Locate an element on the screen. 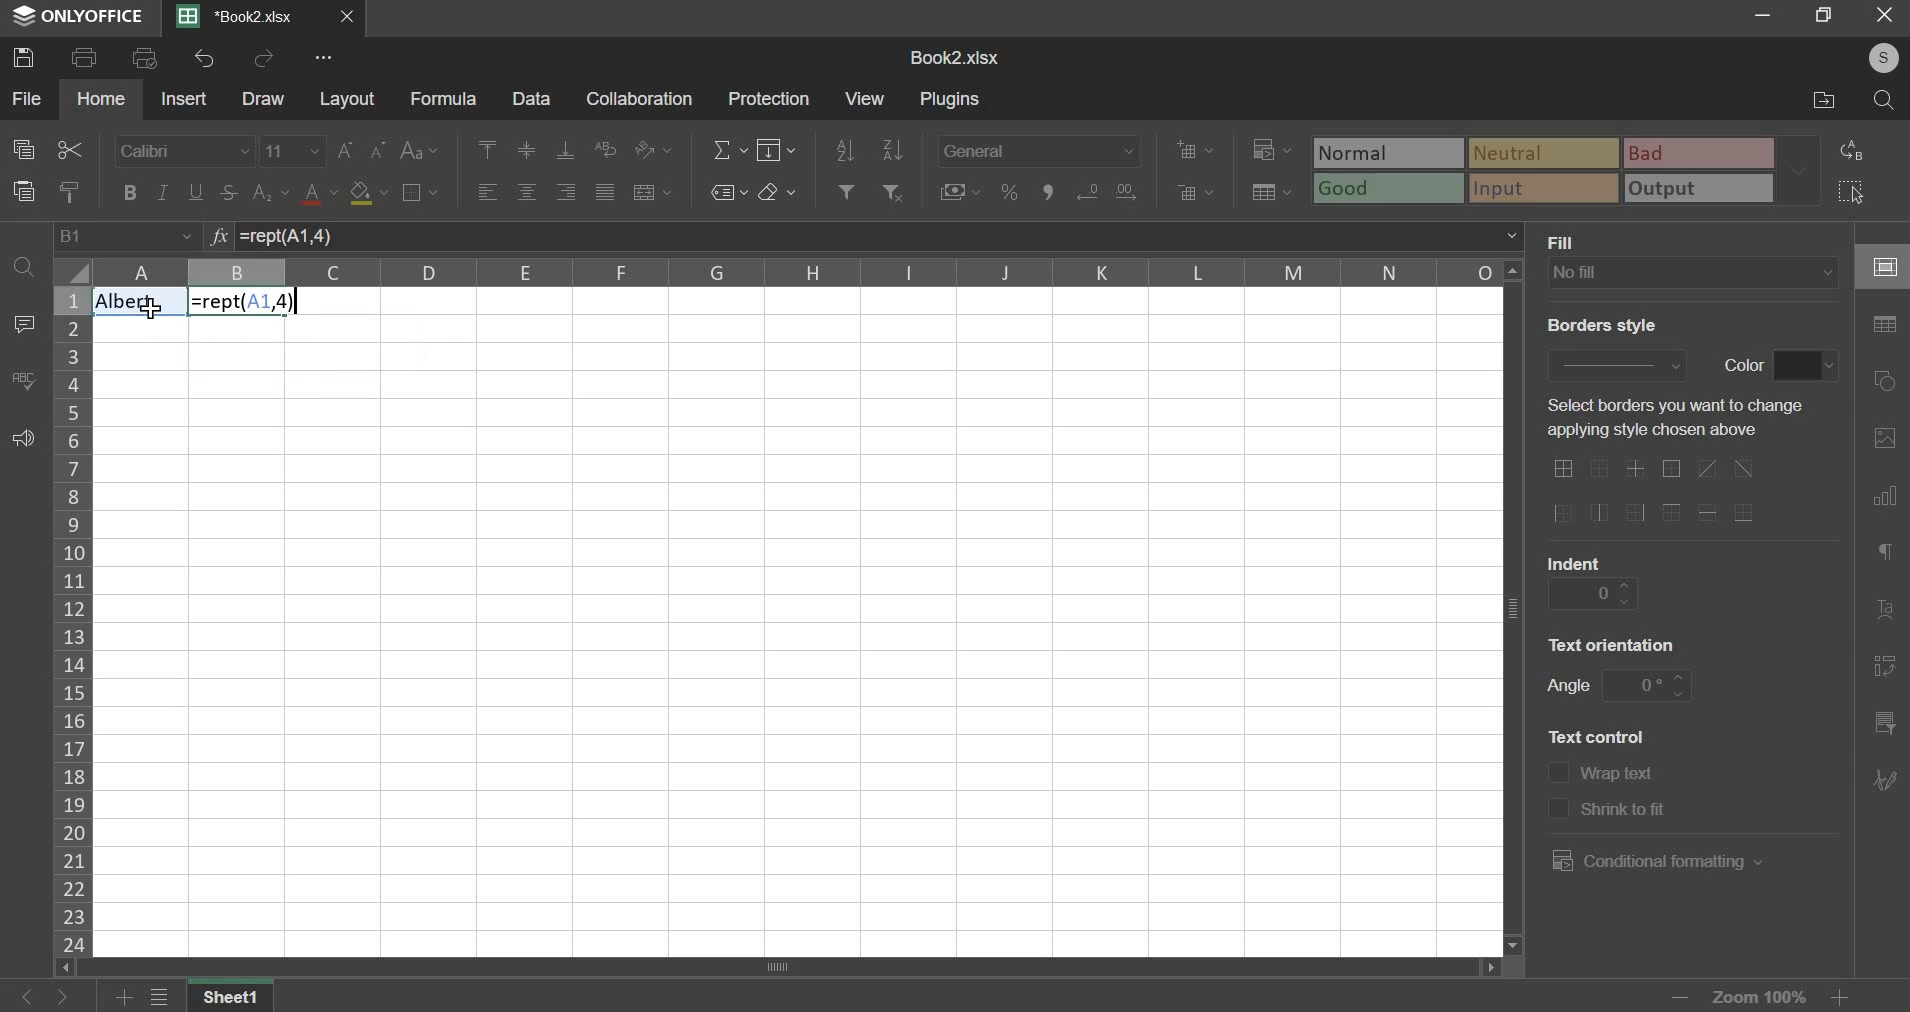 This screenshot has width=1910, height=1012. text color is located at coordinates (319, 195).